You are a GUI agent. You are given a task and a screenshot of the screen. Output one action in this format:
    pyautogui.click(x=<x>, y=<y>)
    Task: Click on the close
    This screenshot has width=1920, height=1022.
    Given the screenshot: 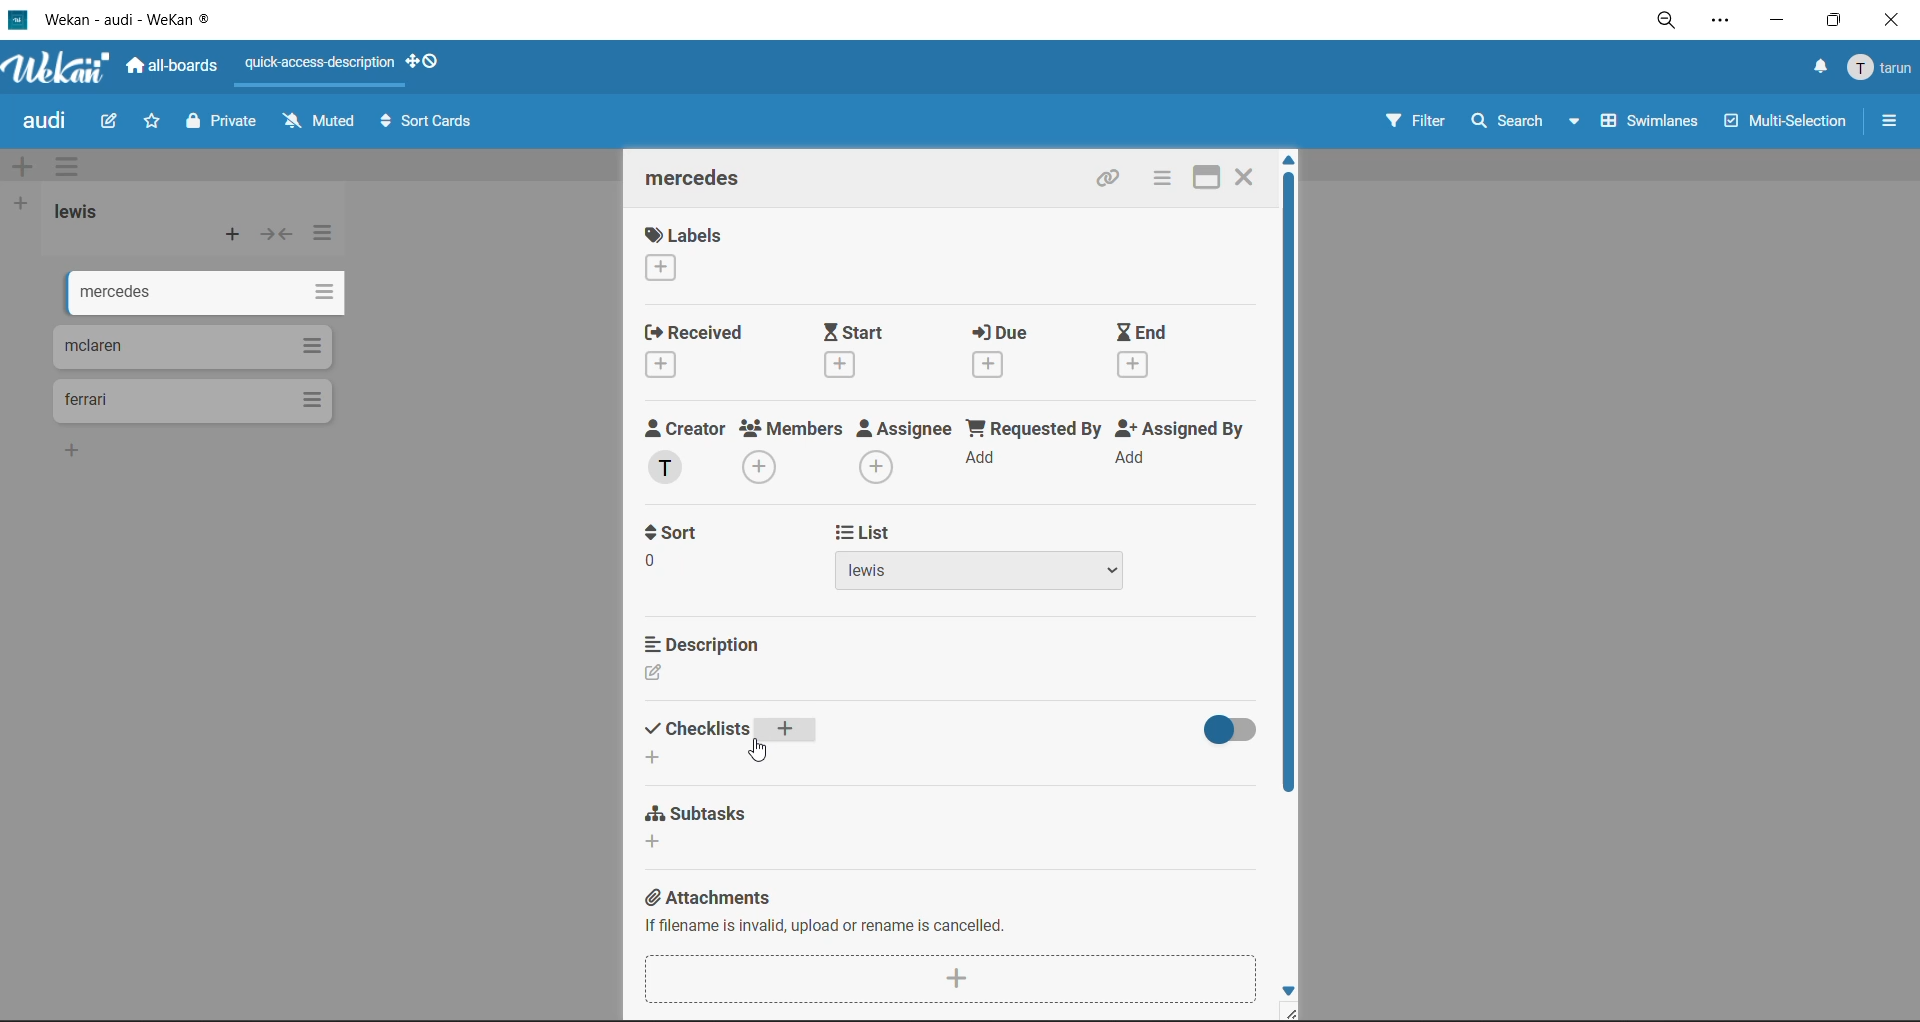 What is the action you would take?
    pyautogui.click(x=1246, y=174)
    